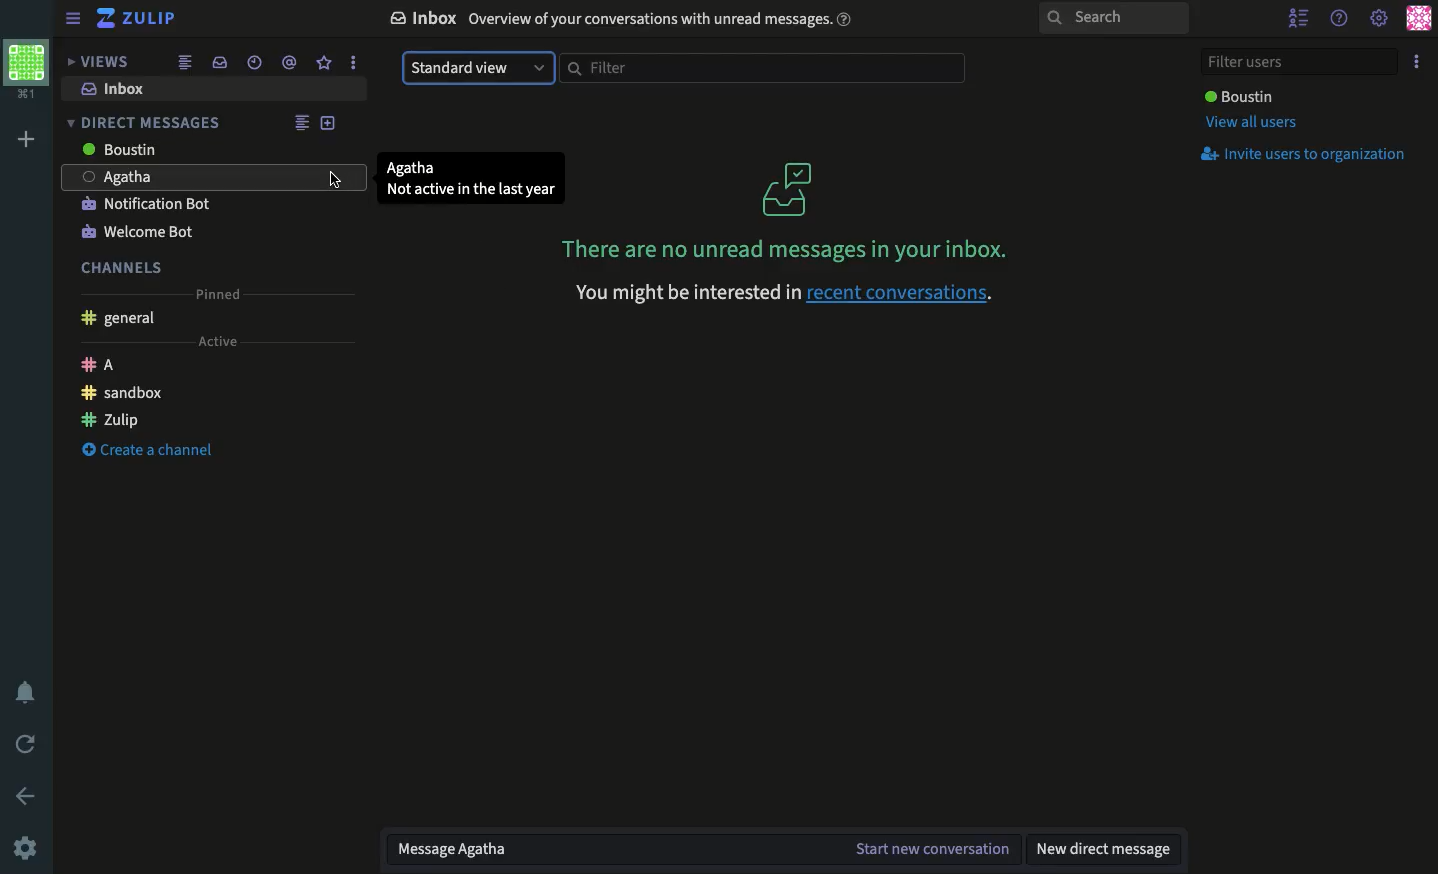  Describe the element at coordinates (332, 122) in the screenshot. I see `Add` at that location.